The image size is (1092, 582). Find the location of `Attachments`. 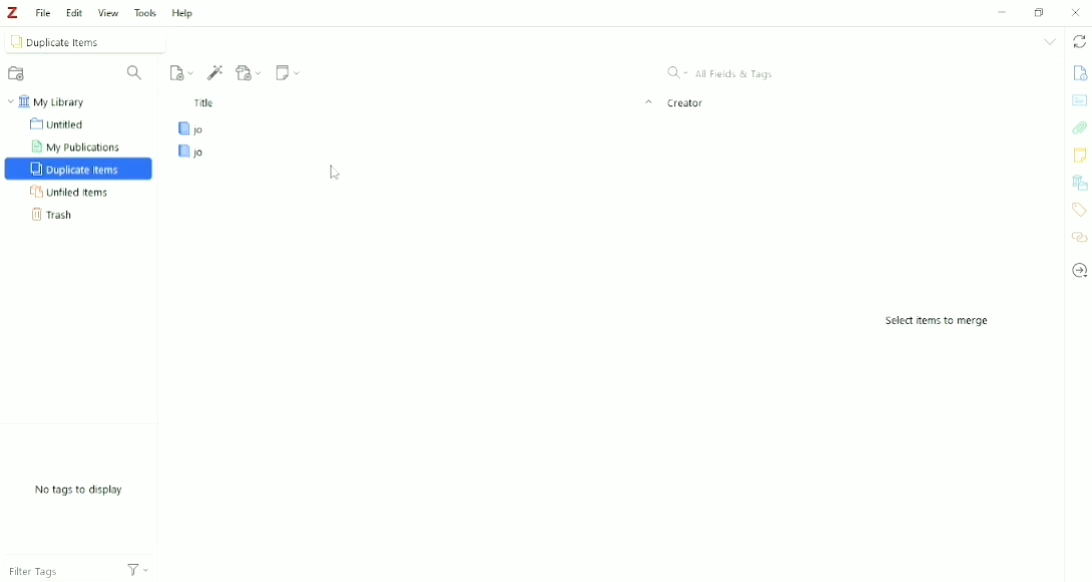

Attachments is located at coordinates (1079, 127).